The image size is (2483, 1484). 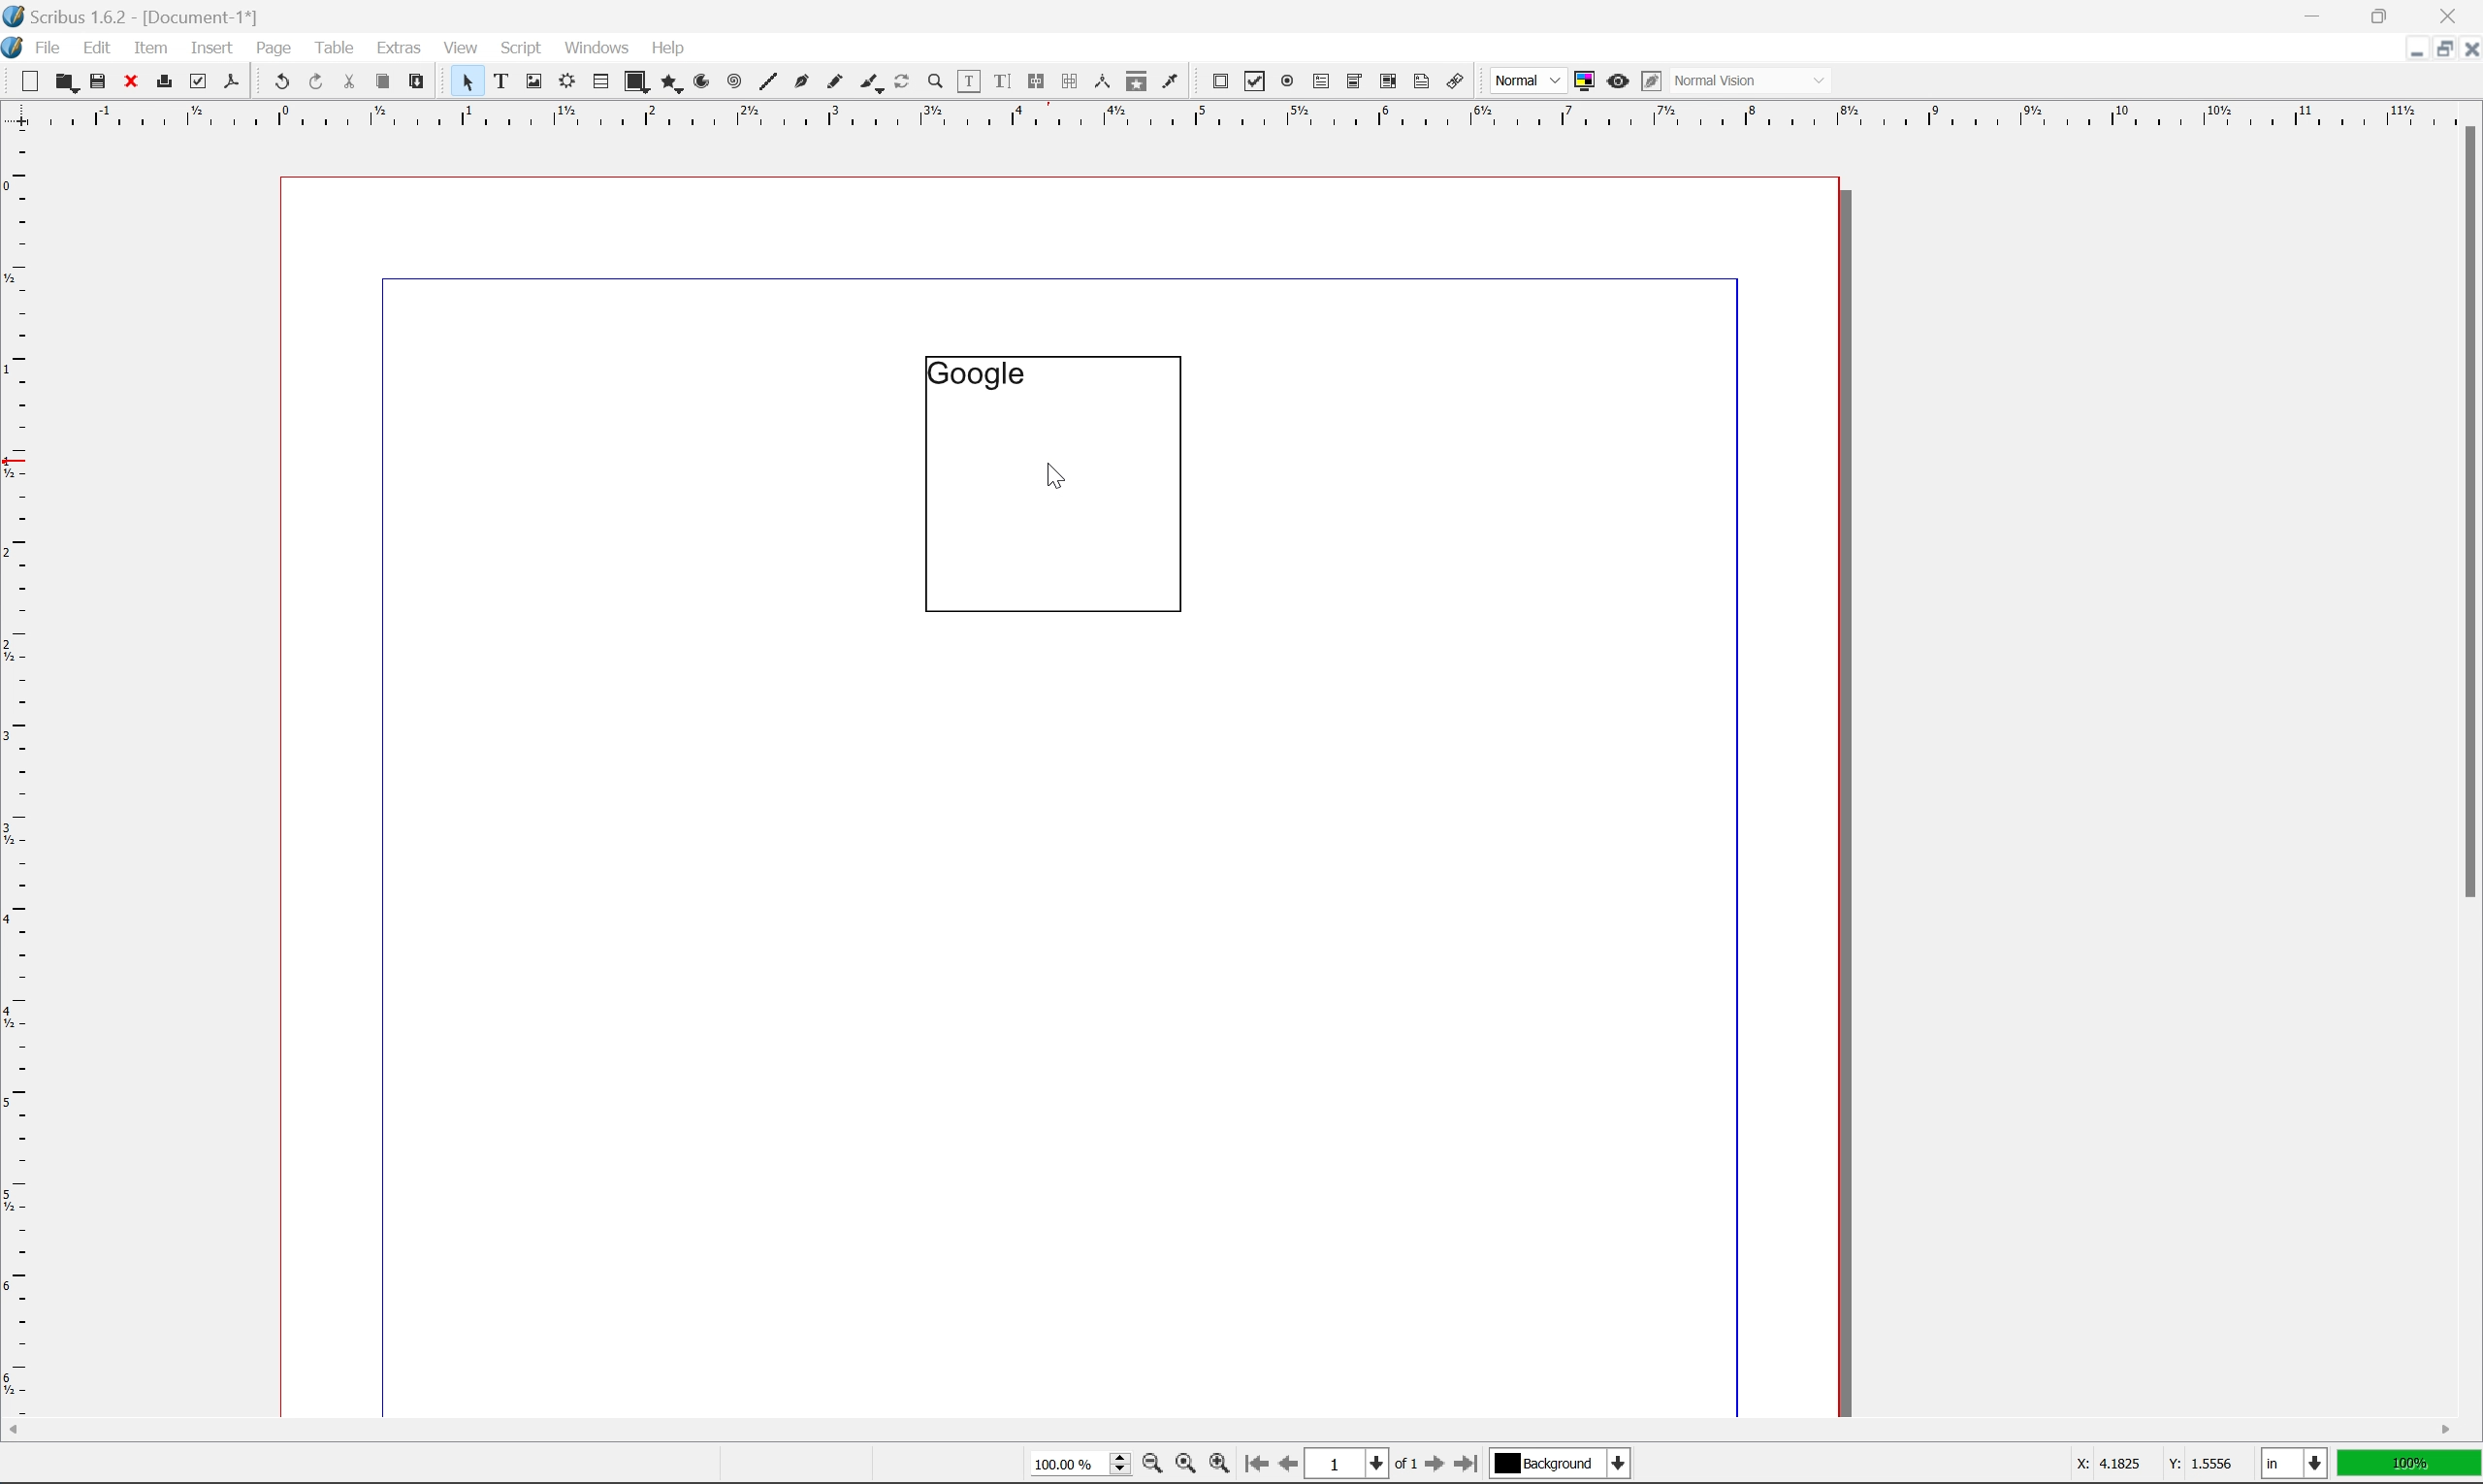 What do you see at coordinates (466, 85) in the screenshot?
I see `select frame` at bounding box center [466, 85].